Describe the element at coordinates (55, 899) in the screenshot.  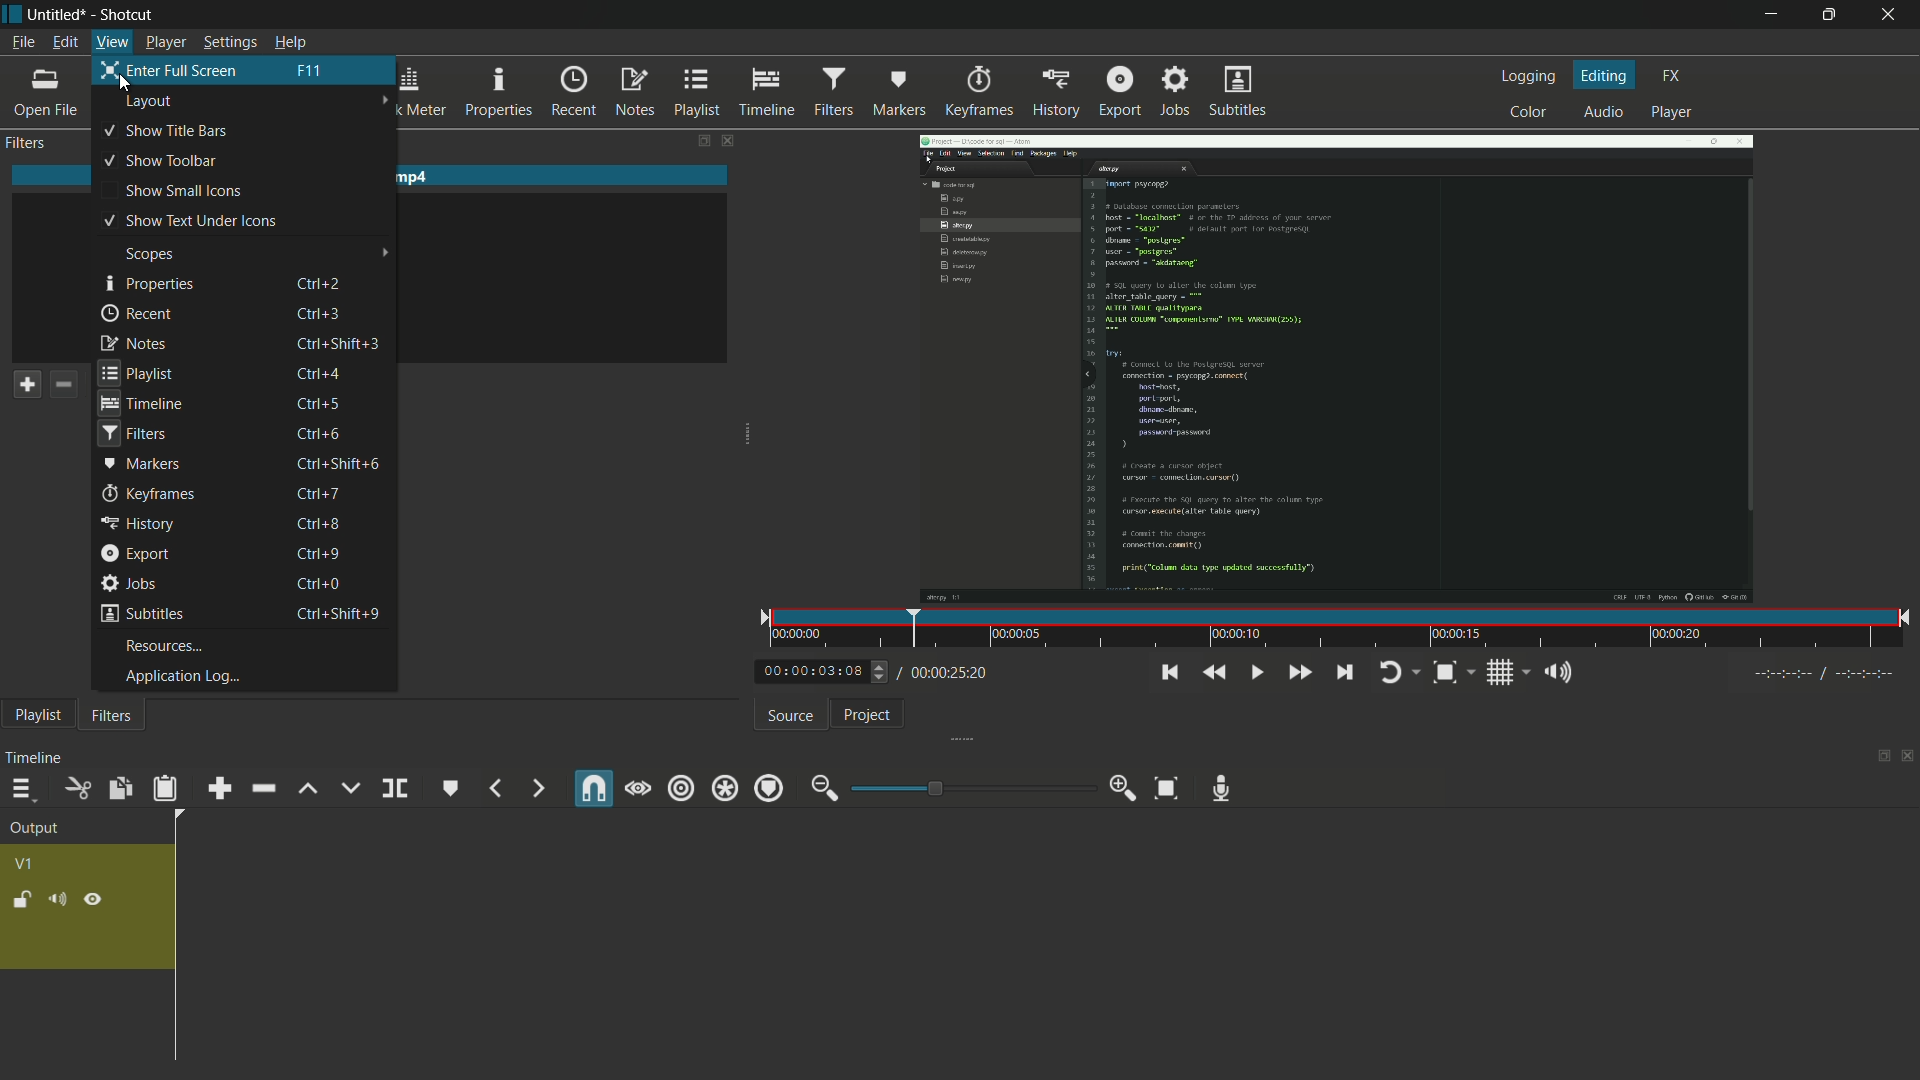
I see `volume` at that location.